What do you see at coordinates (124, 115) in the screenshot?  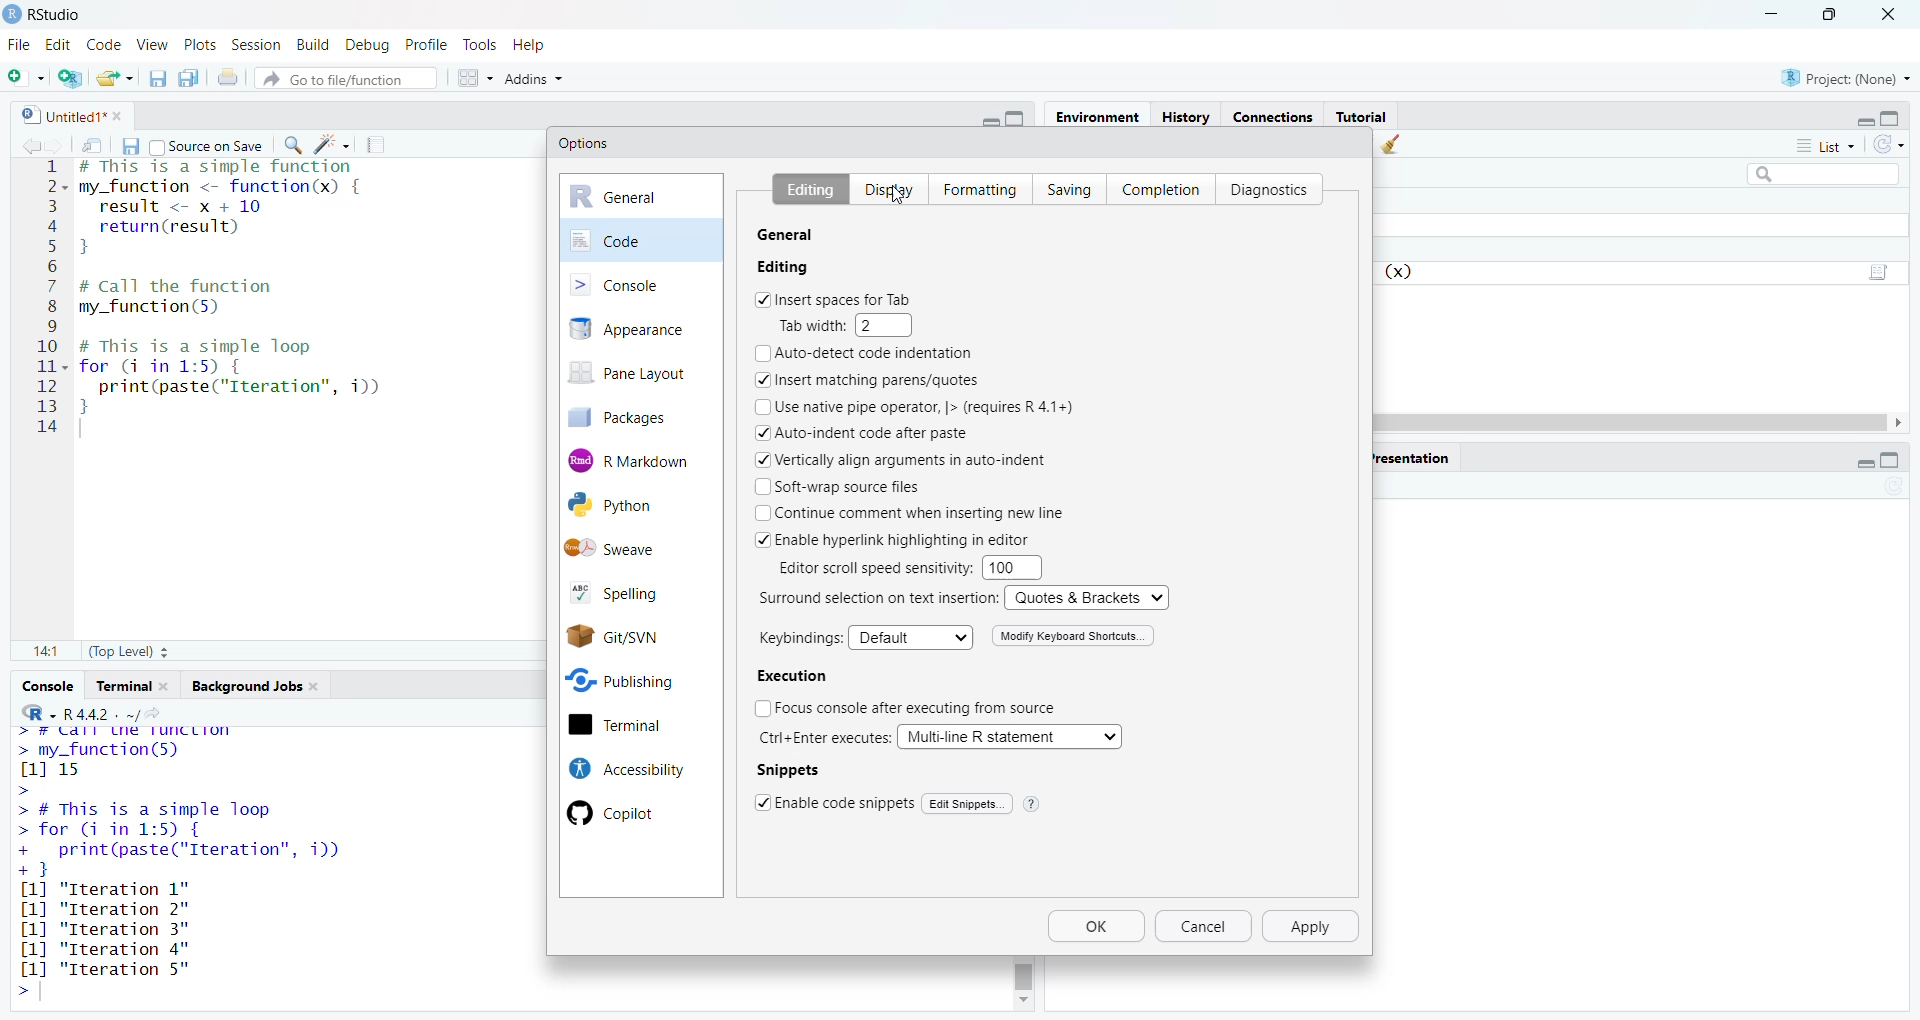 I see `close` at bounding box center [124, 115].